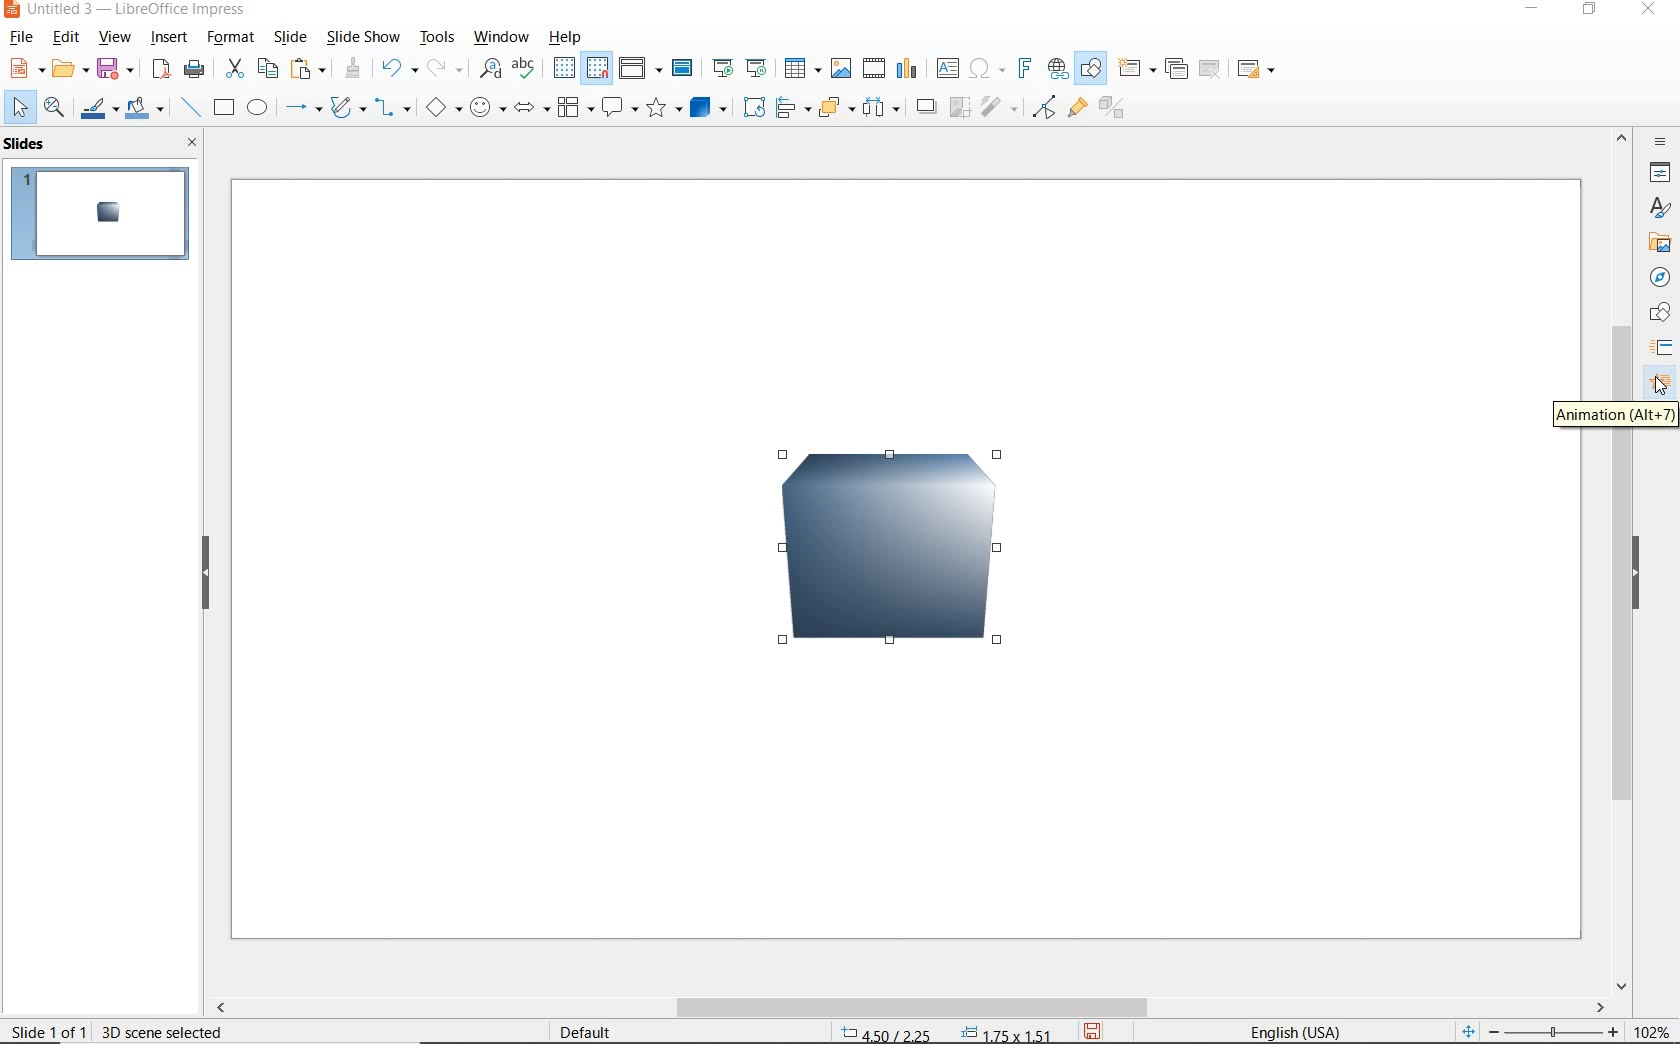 This screenshot has height=1044, width=1680. What do you see at coordinates (66, 39) in the screenshot?
I see `edit` at bounding box center [66, 39].